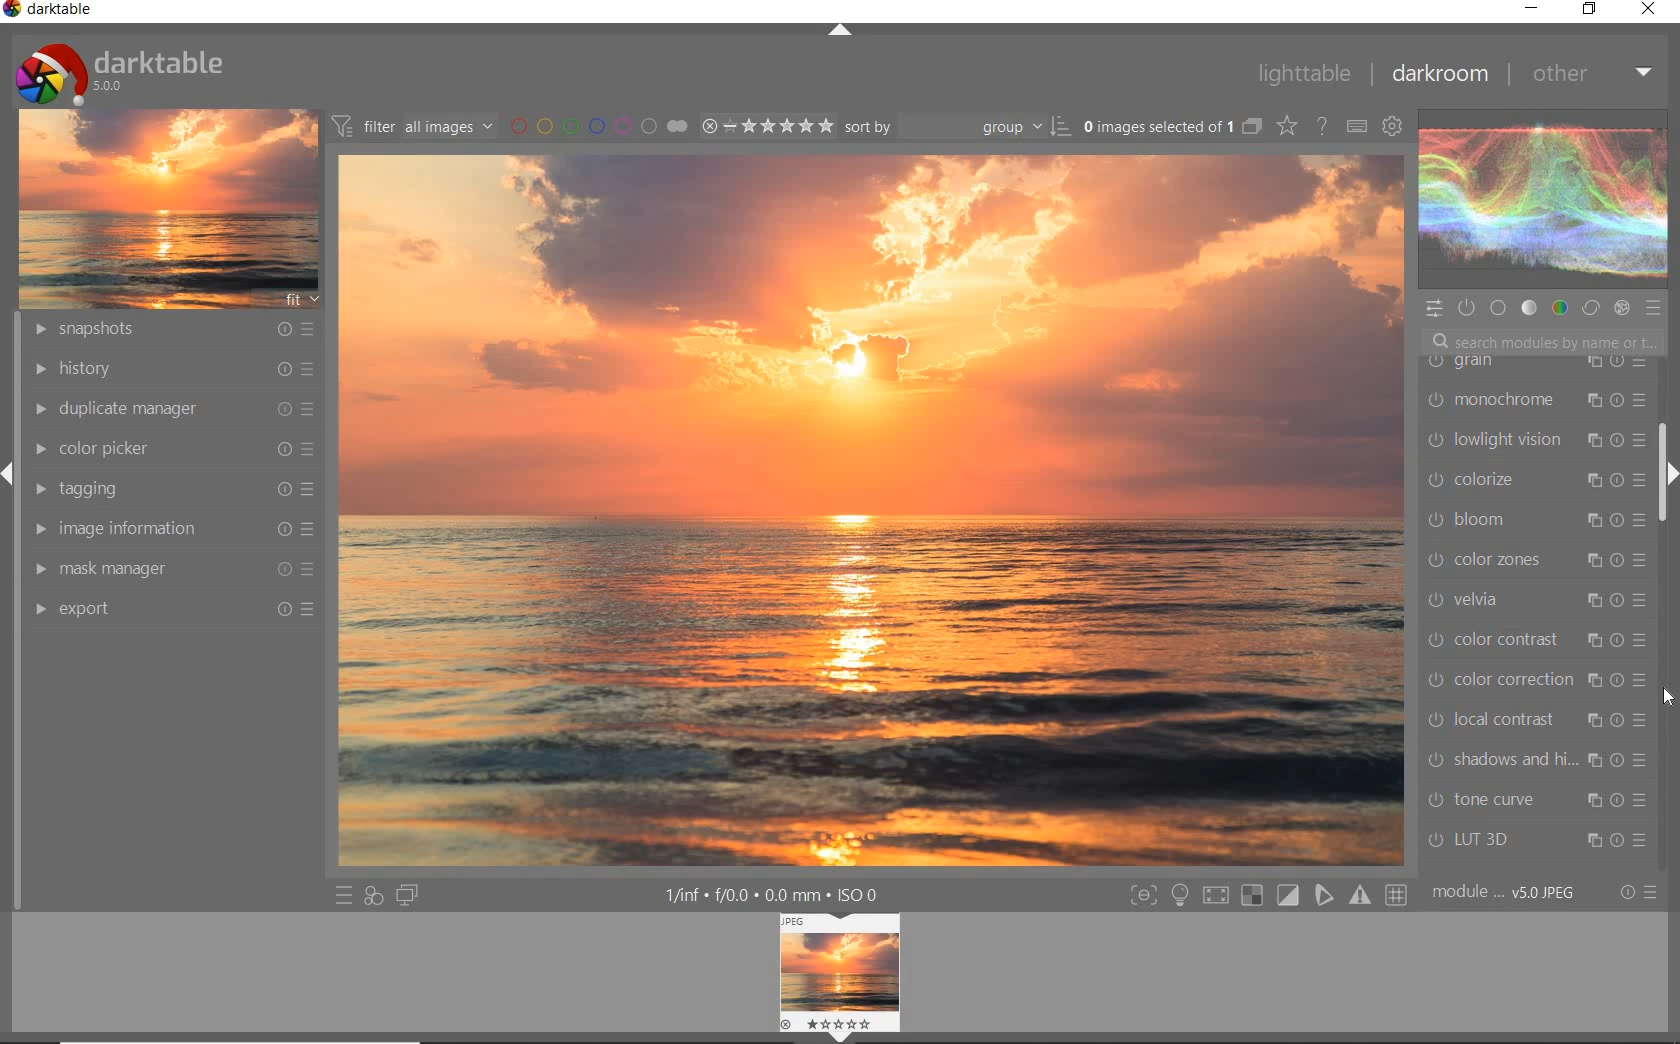 The image size is (1680, 1044). Describe the element at coordinates (1500, 308) in the screenshot. I see `BASE` at that location.